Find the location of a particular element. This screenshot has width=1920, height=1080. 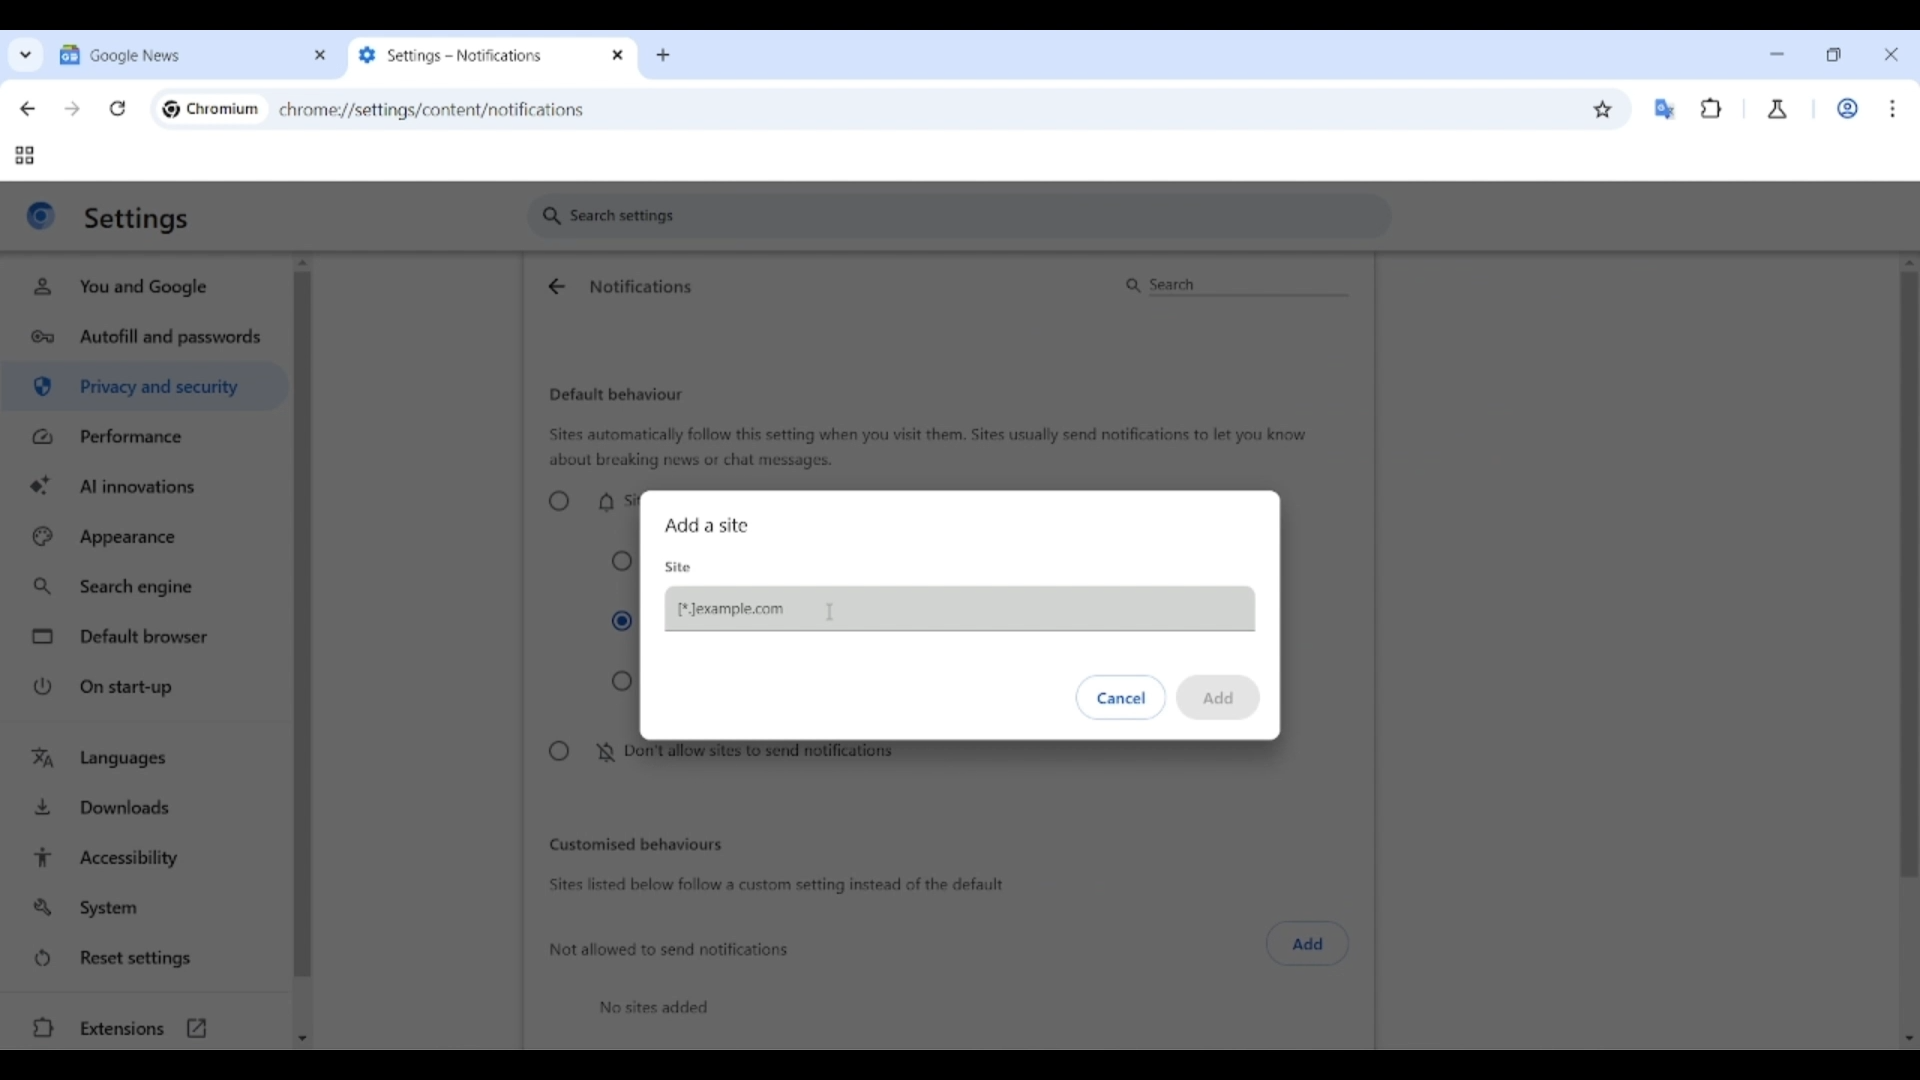

Show interface in a smaller tab is located at coordinates (1833, 55).